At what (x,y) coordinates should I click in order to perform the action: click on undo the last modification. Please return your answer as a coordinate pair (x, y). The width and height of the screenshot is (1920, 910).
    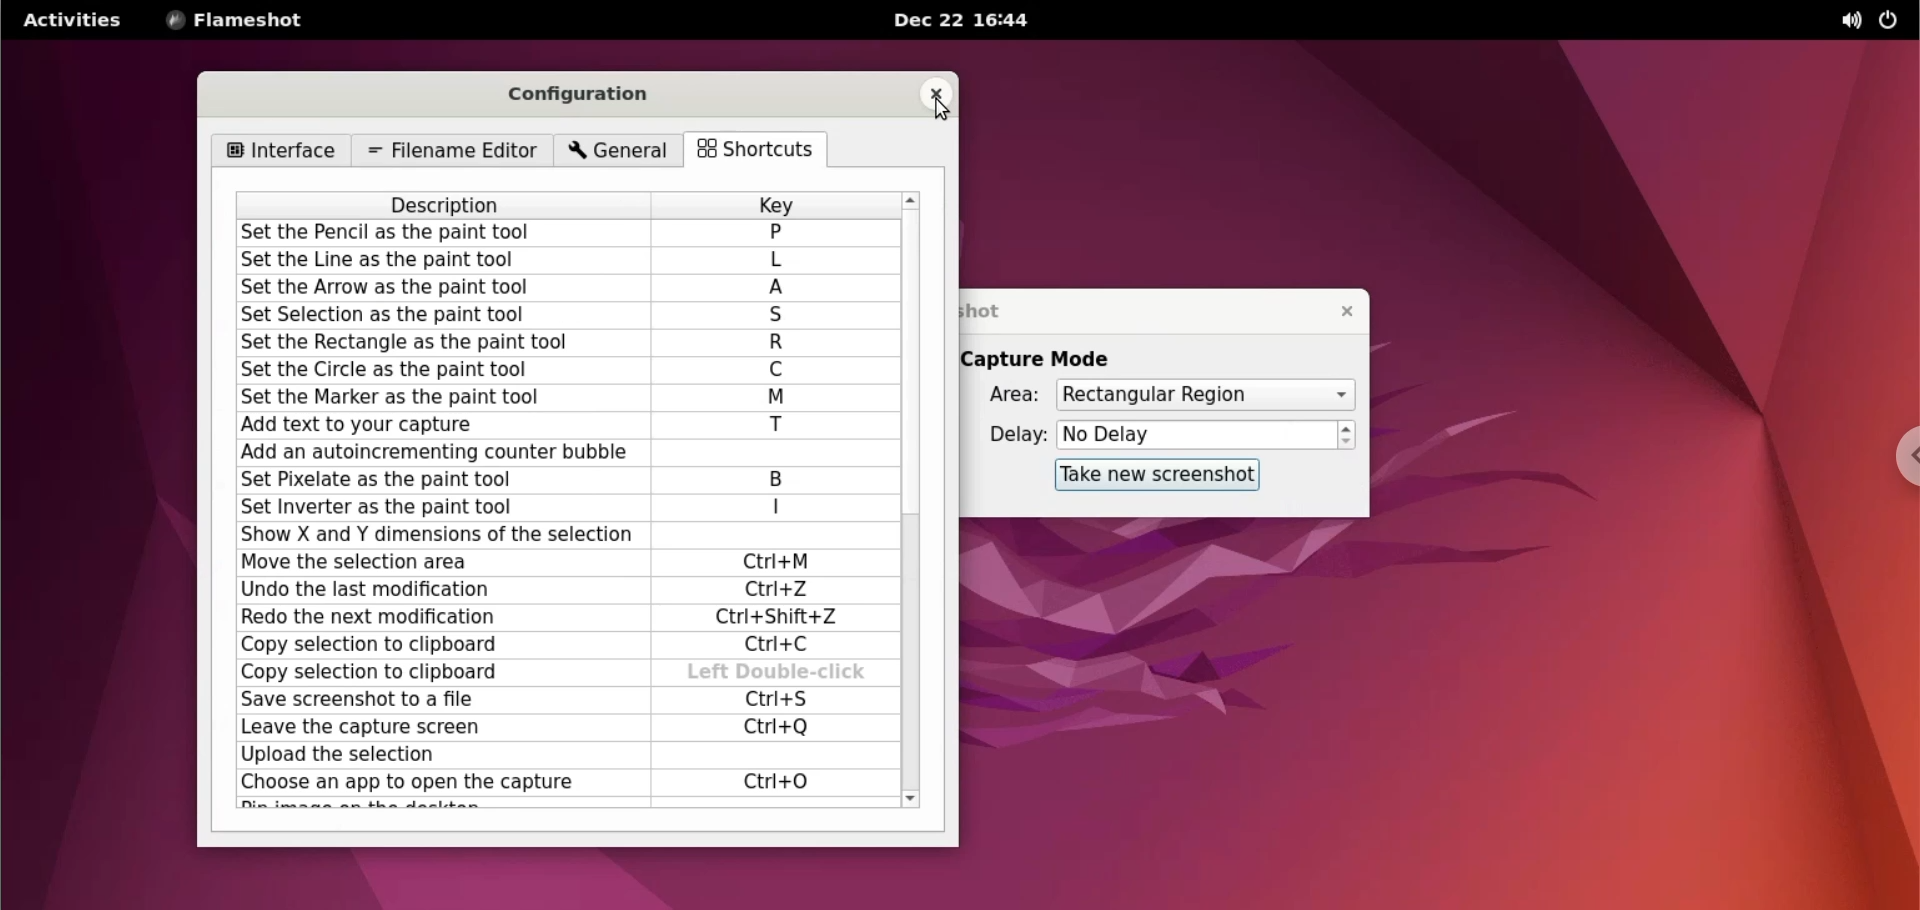
    Looking at the image, I should click on (434, 590).